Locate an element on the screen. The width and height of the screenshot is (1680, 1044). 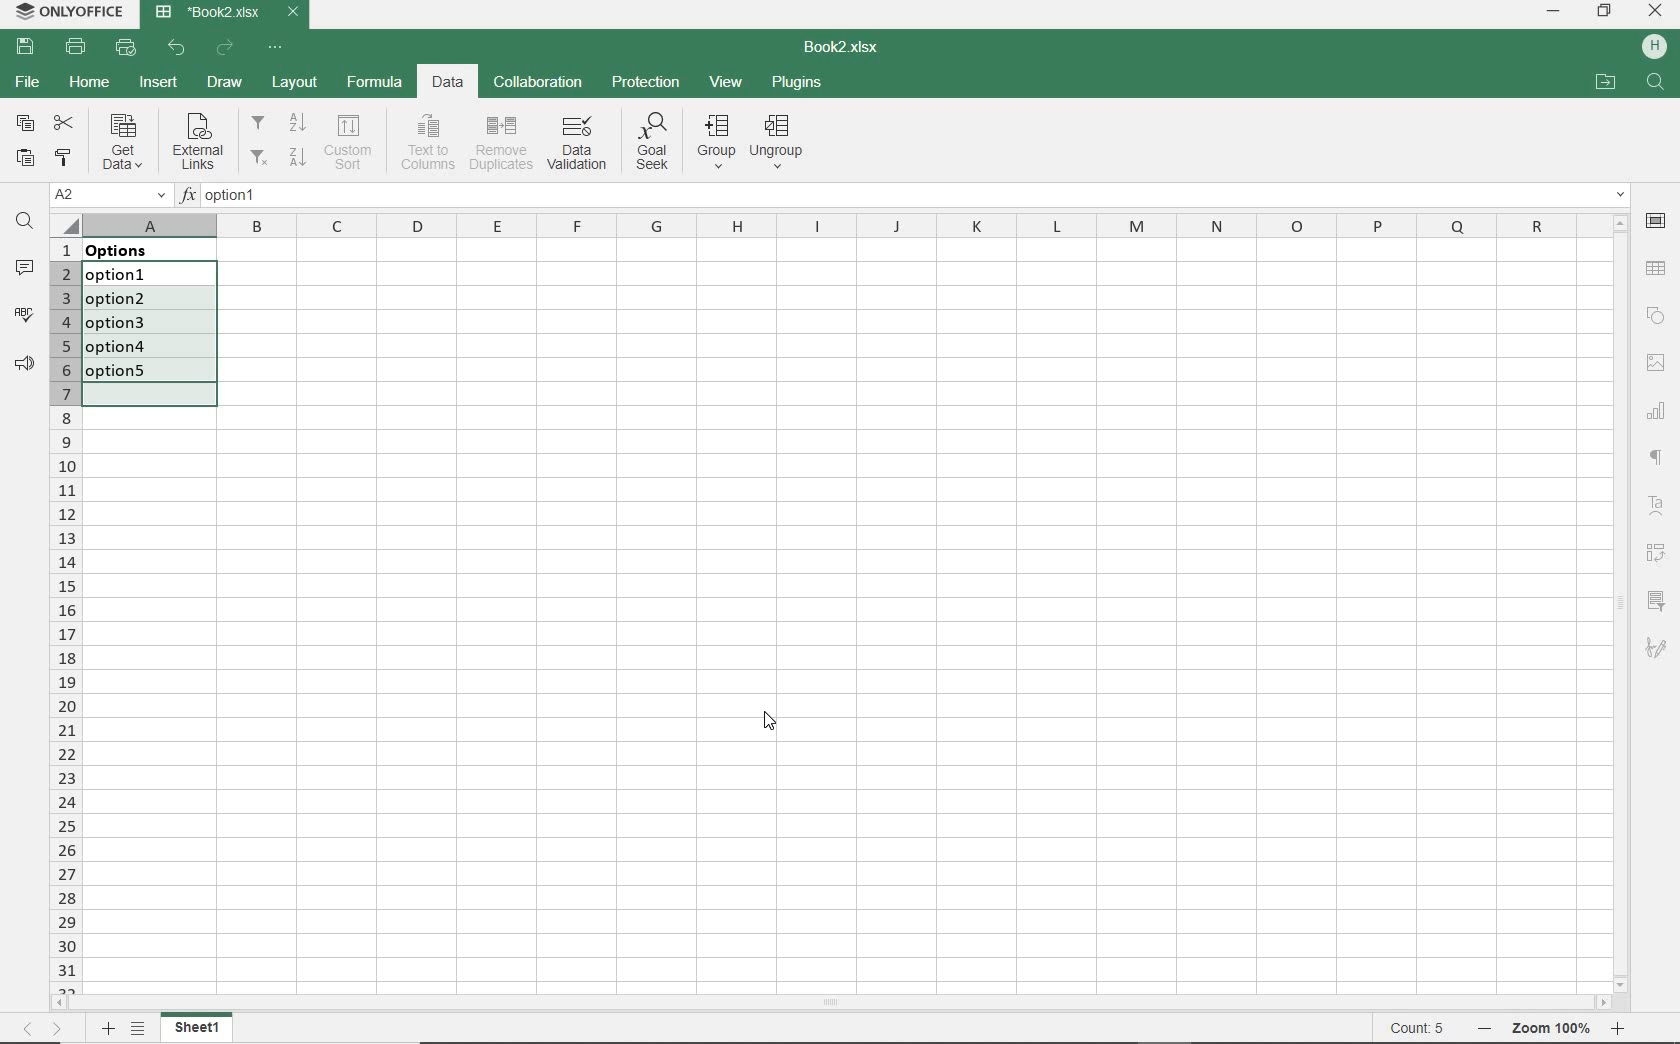
search is located at coordinates (1657, 84).